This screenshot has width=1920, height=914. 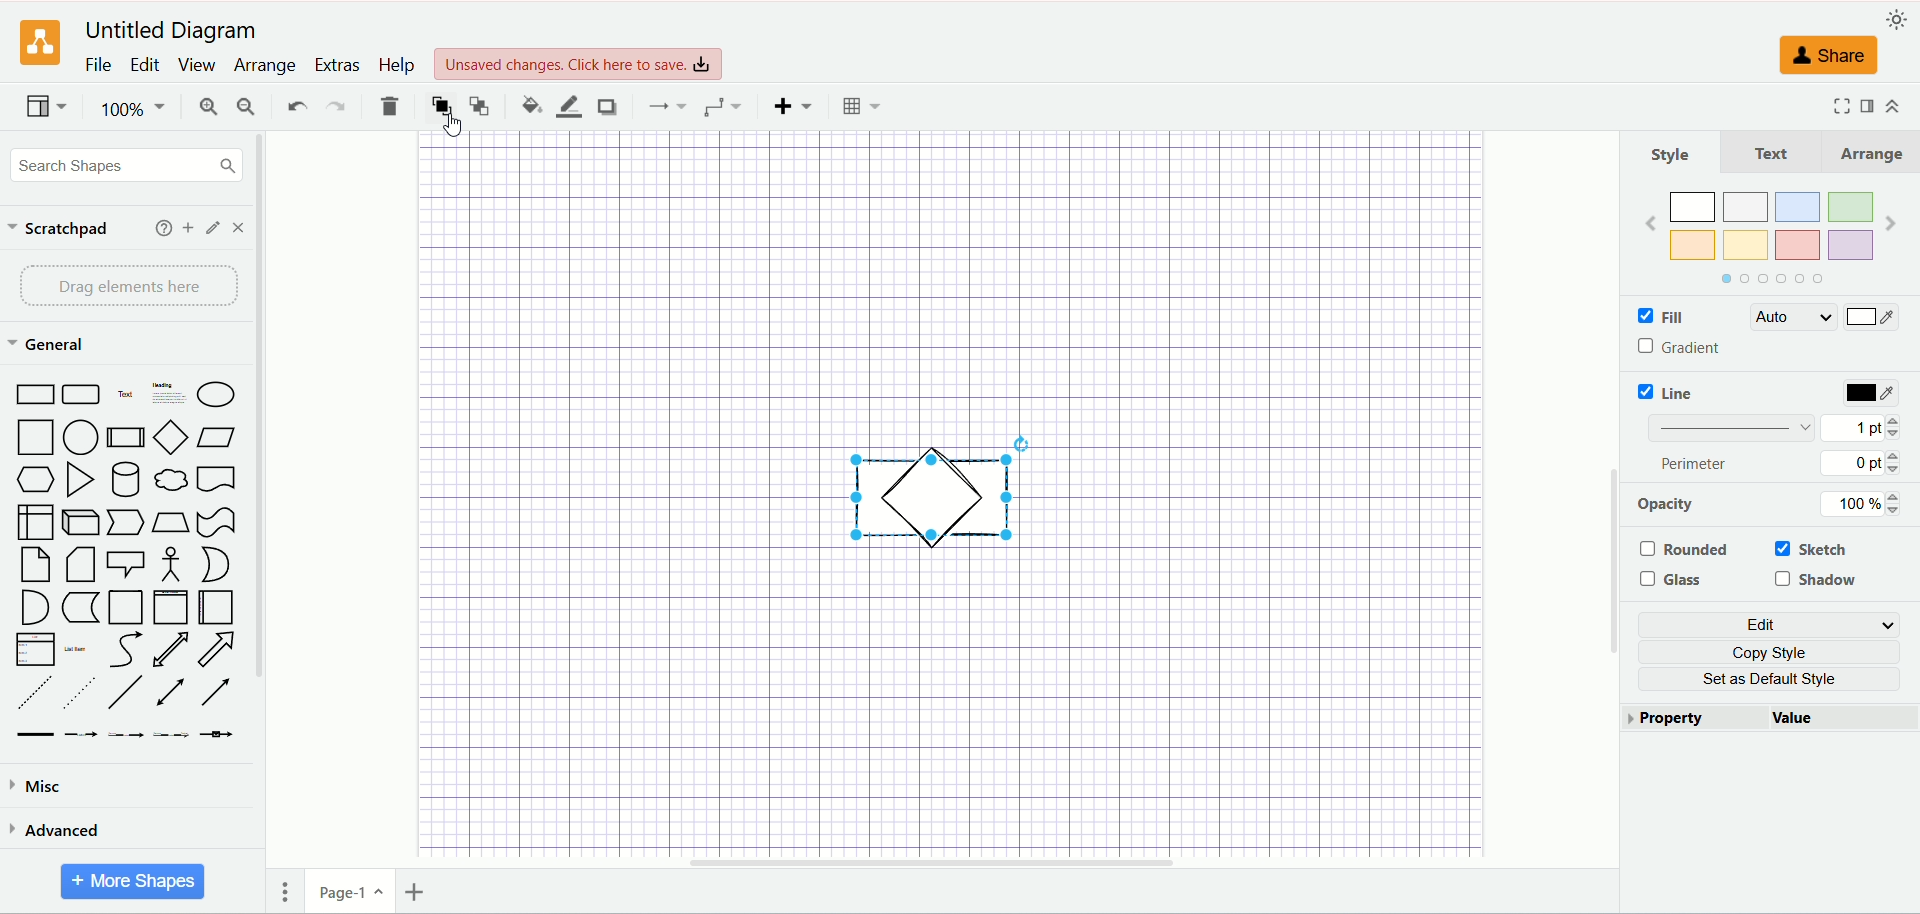 What do you see at coordinates (1892, 105) in the screenshot?
I see `collapse/expand` at bounding box center [1892, 105].